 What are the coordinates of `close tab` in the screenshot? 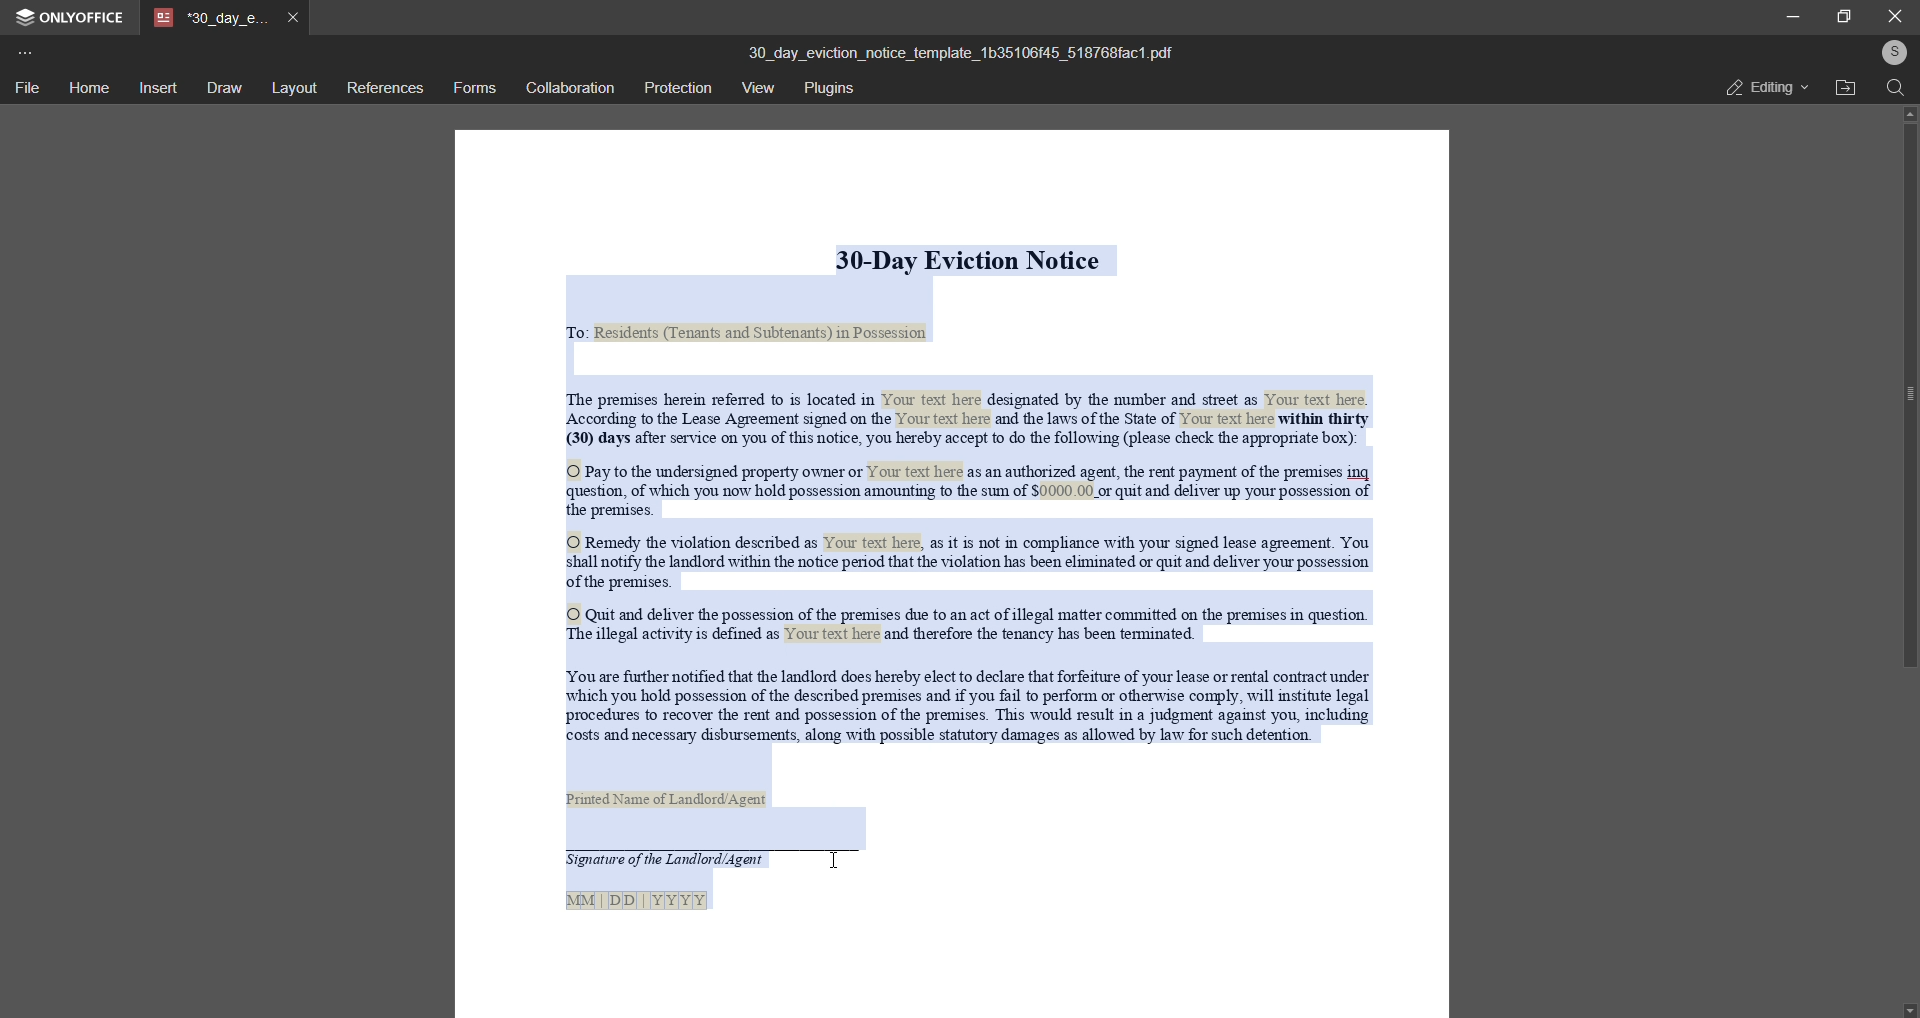 It's located at (297, 17).